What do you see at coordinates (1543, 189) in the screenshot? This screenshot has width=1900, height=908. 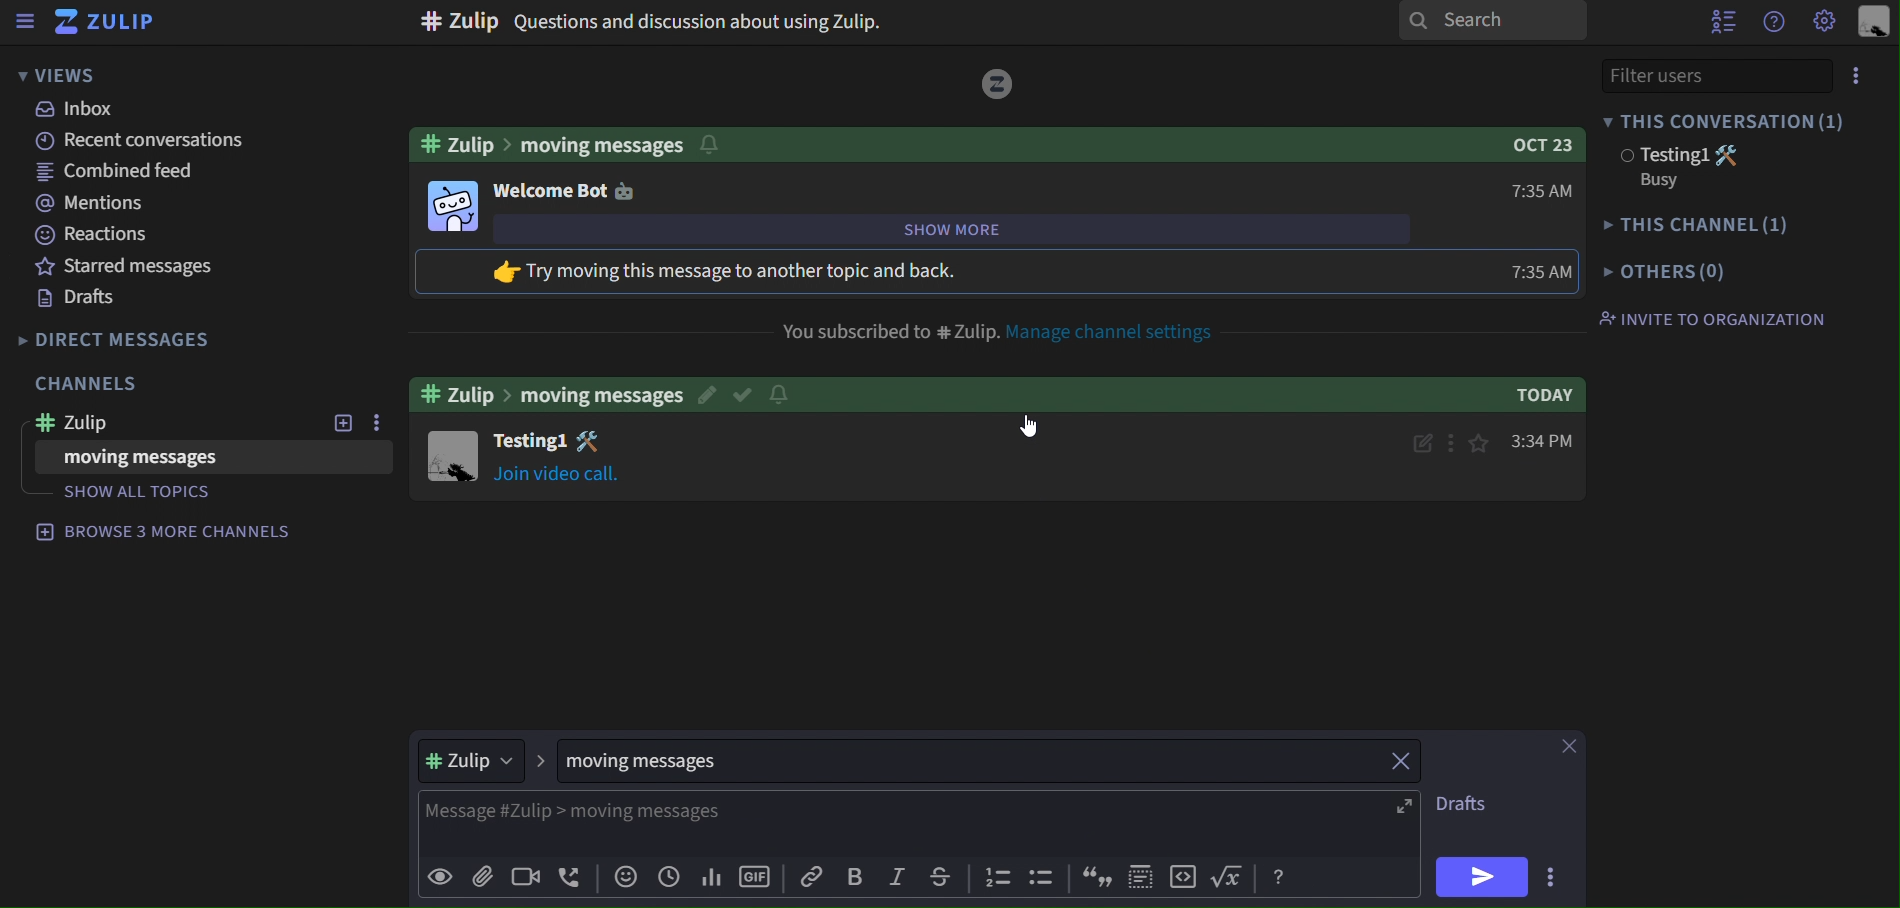 I see `7:35 AM` at bounding box center [1543, 189].